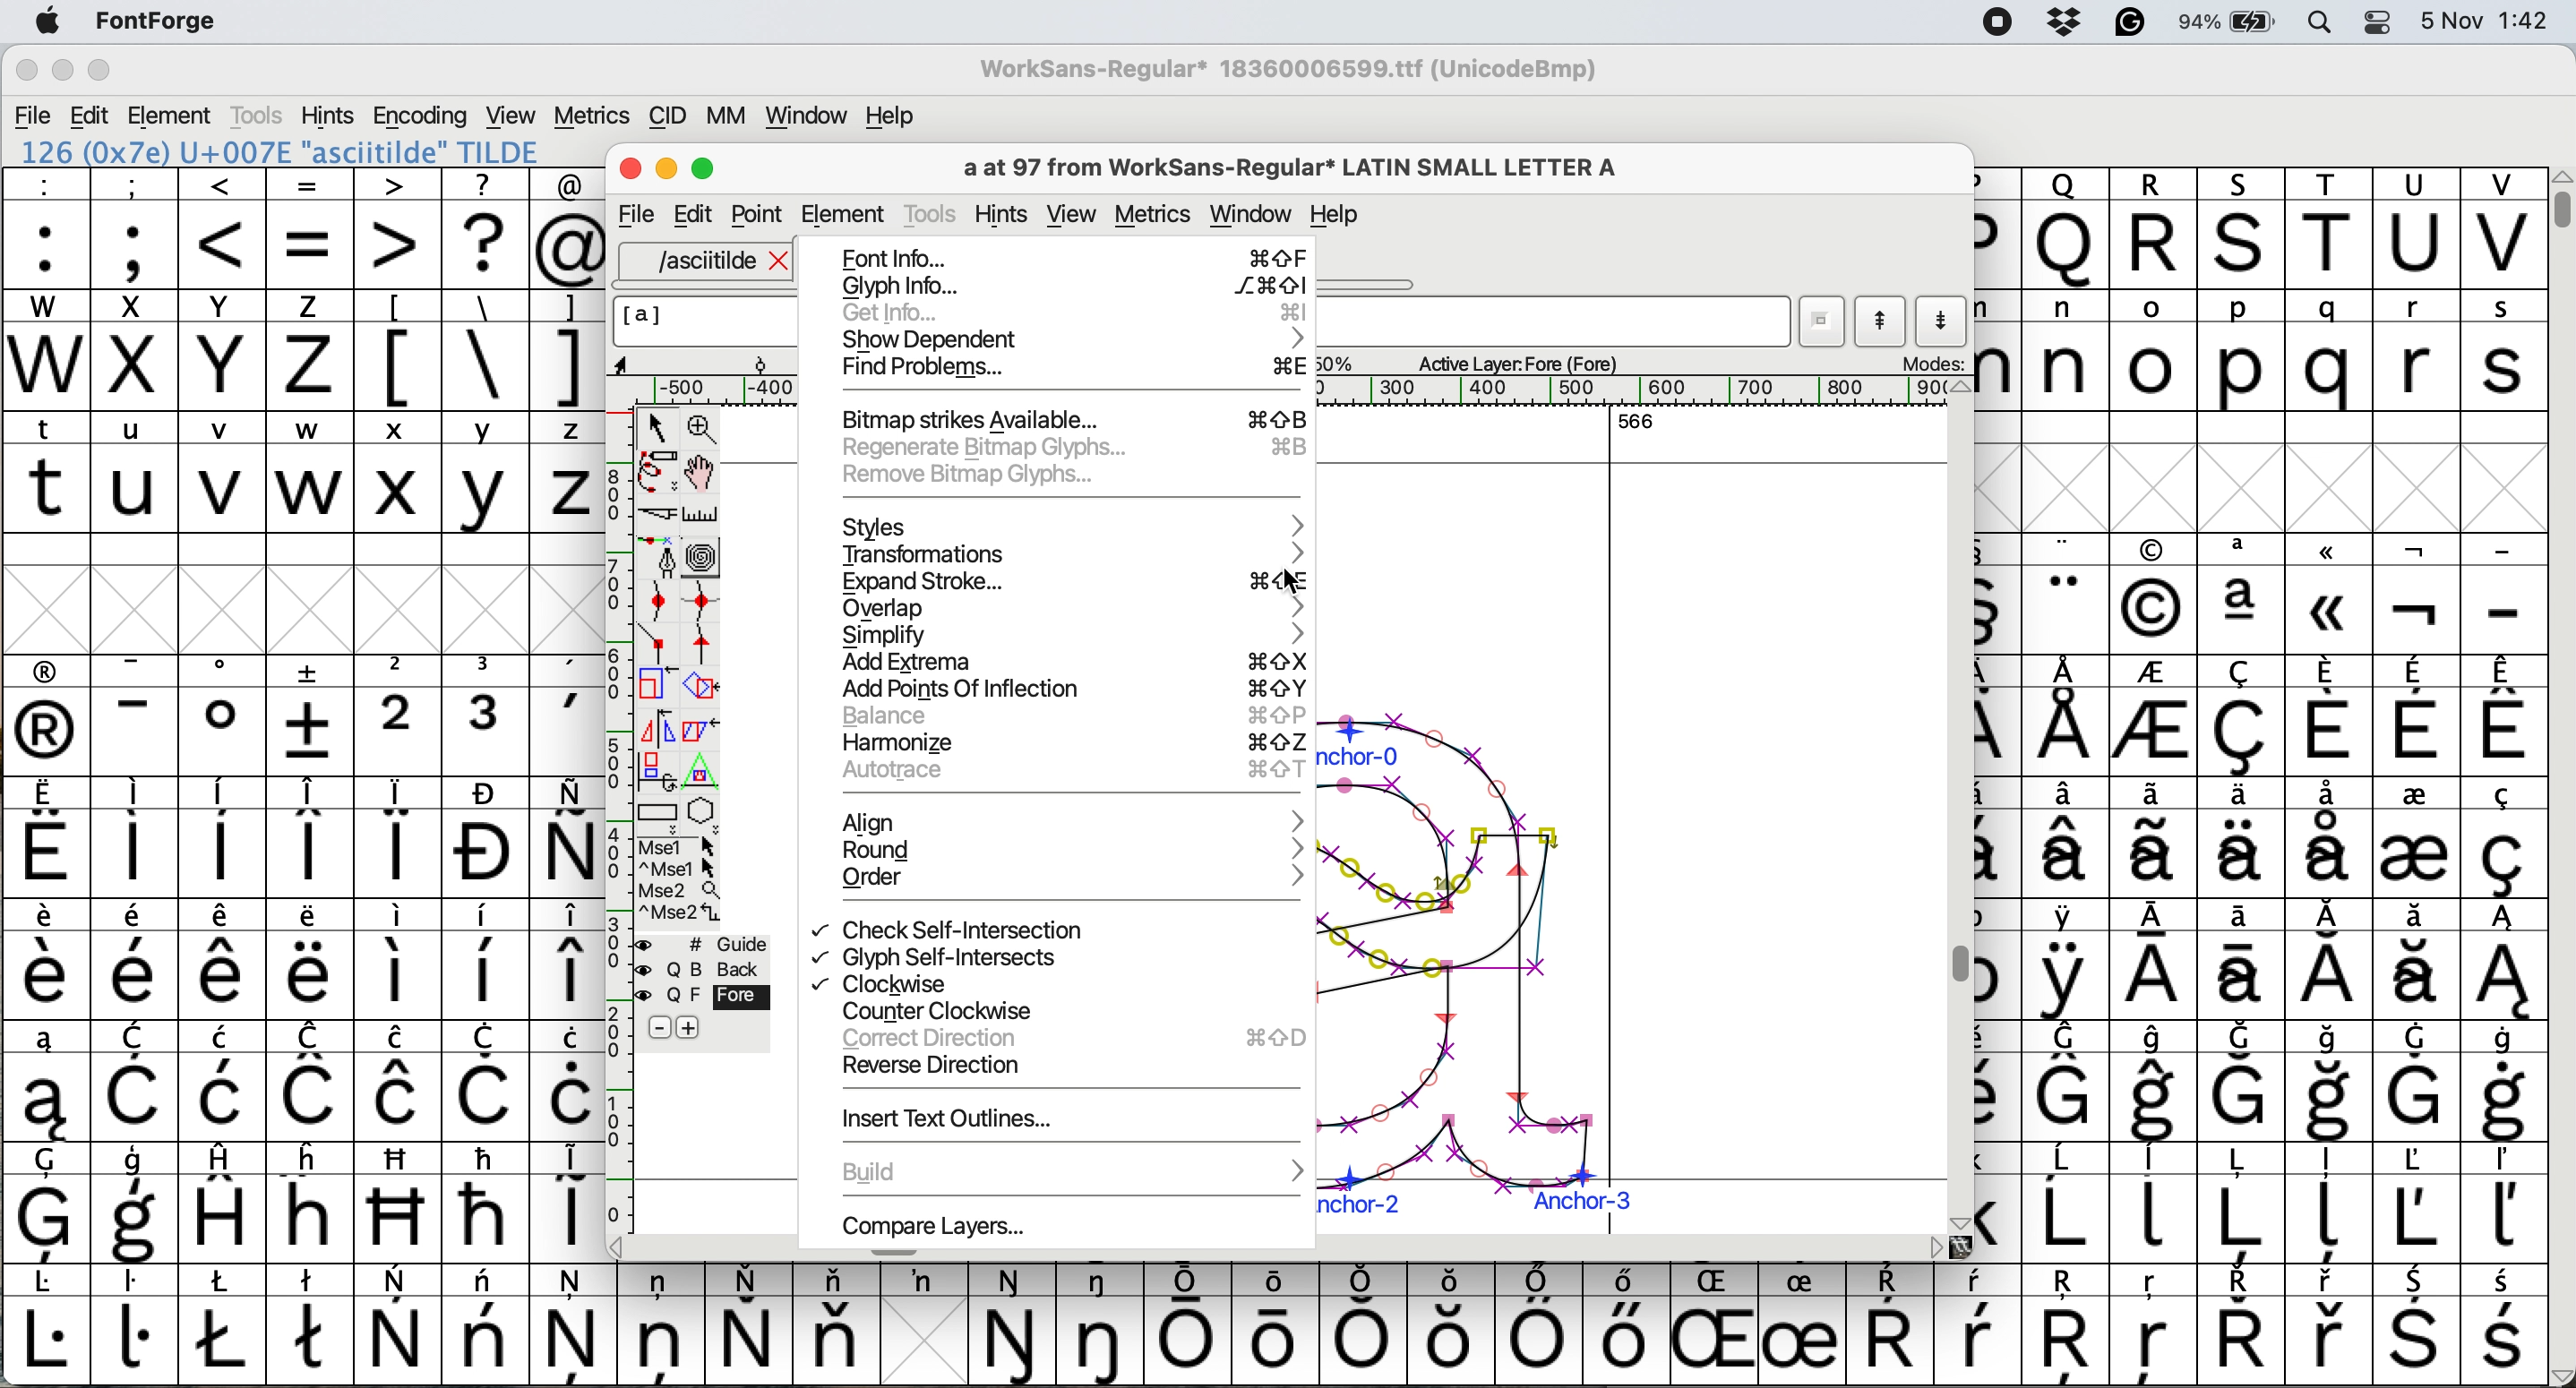 The image size is (2576, 1388). I want to click on active layer, so click(1514, 362).